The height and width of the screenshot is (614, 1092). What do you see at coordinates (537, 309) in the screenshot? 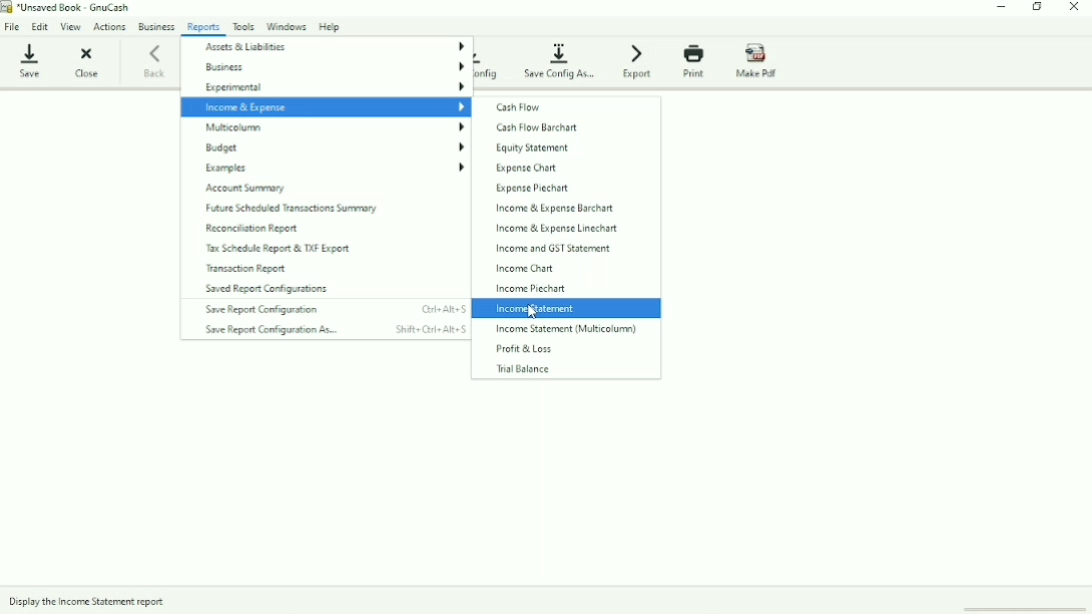
I see `Income Statement` at bounding box center [537, 309].